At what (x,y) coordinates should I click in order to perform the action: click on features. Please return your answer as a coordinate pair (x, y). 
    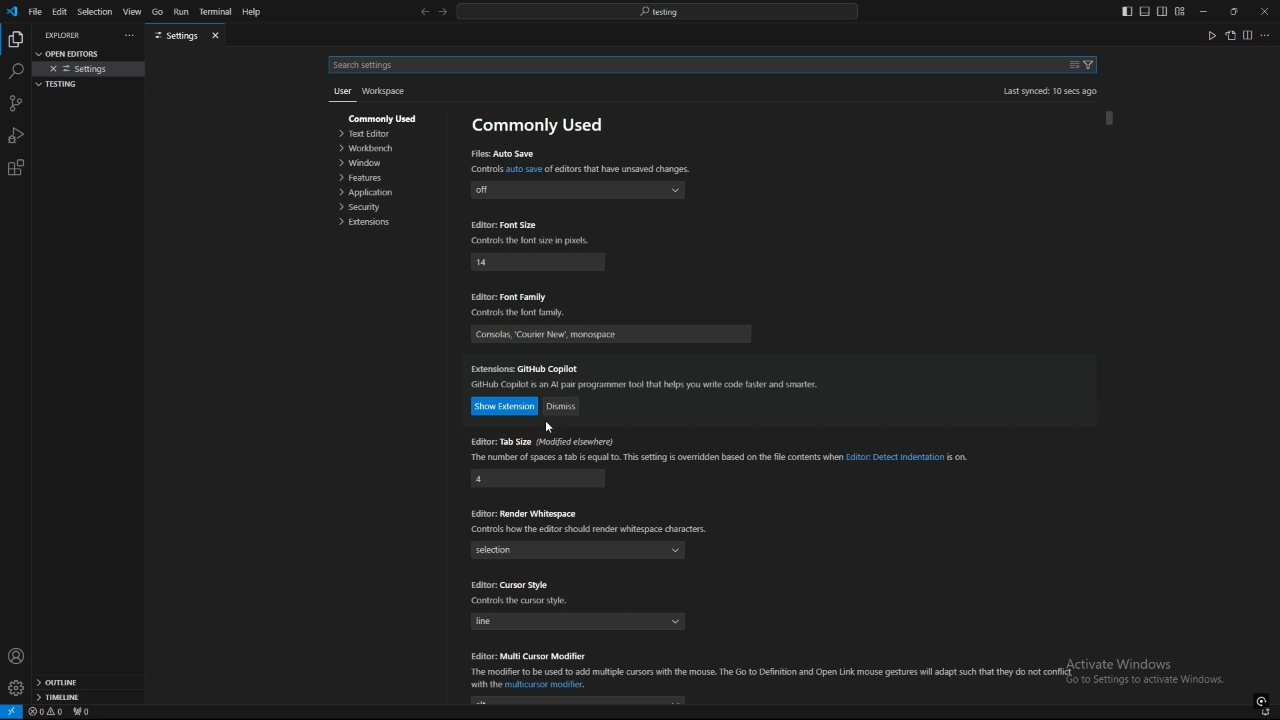
    Looking at the image, I should click on (382, 179).